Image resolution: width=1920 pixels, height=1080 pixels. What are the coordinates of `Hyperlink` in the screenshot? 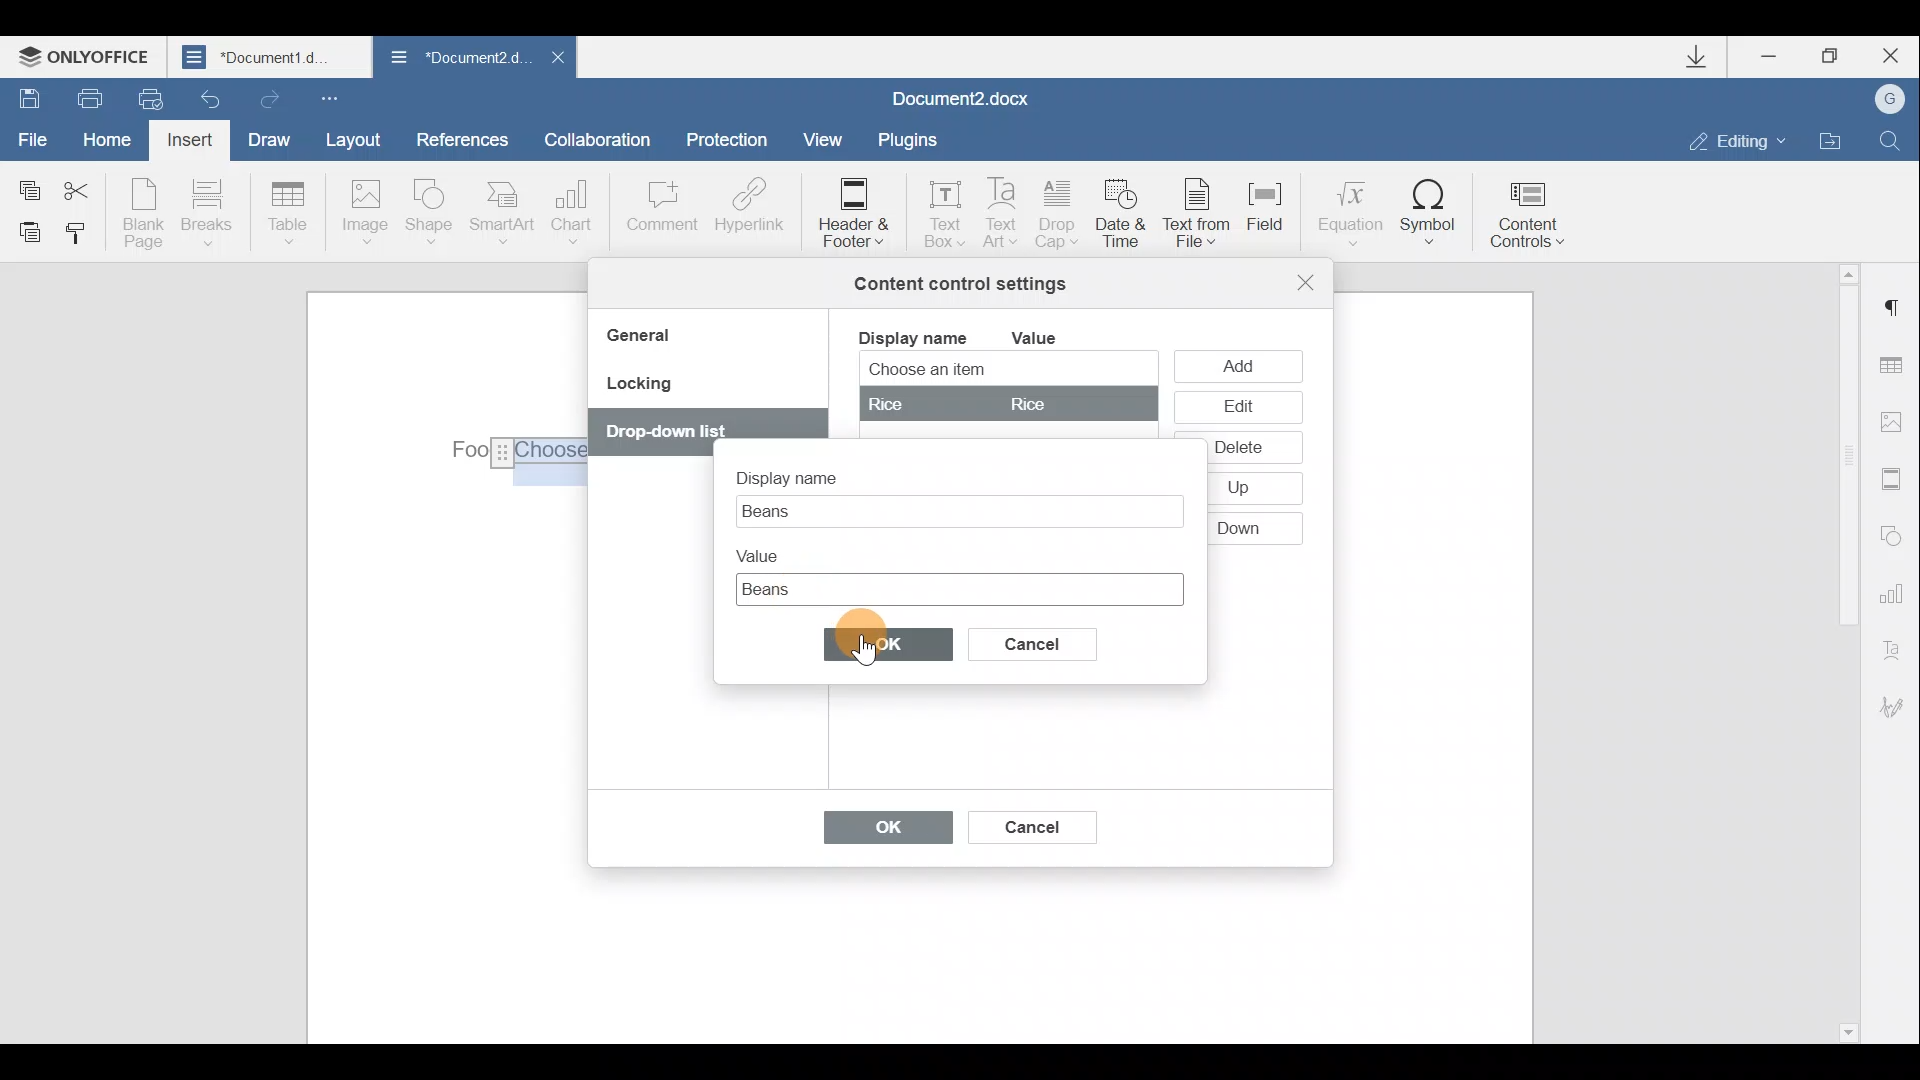 It's located at (745, 209).